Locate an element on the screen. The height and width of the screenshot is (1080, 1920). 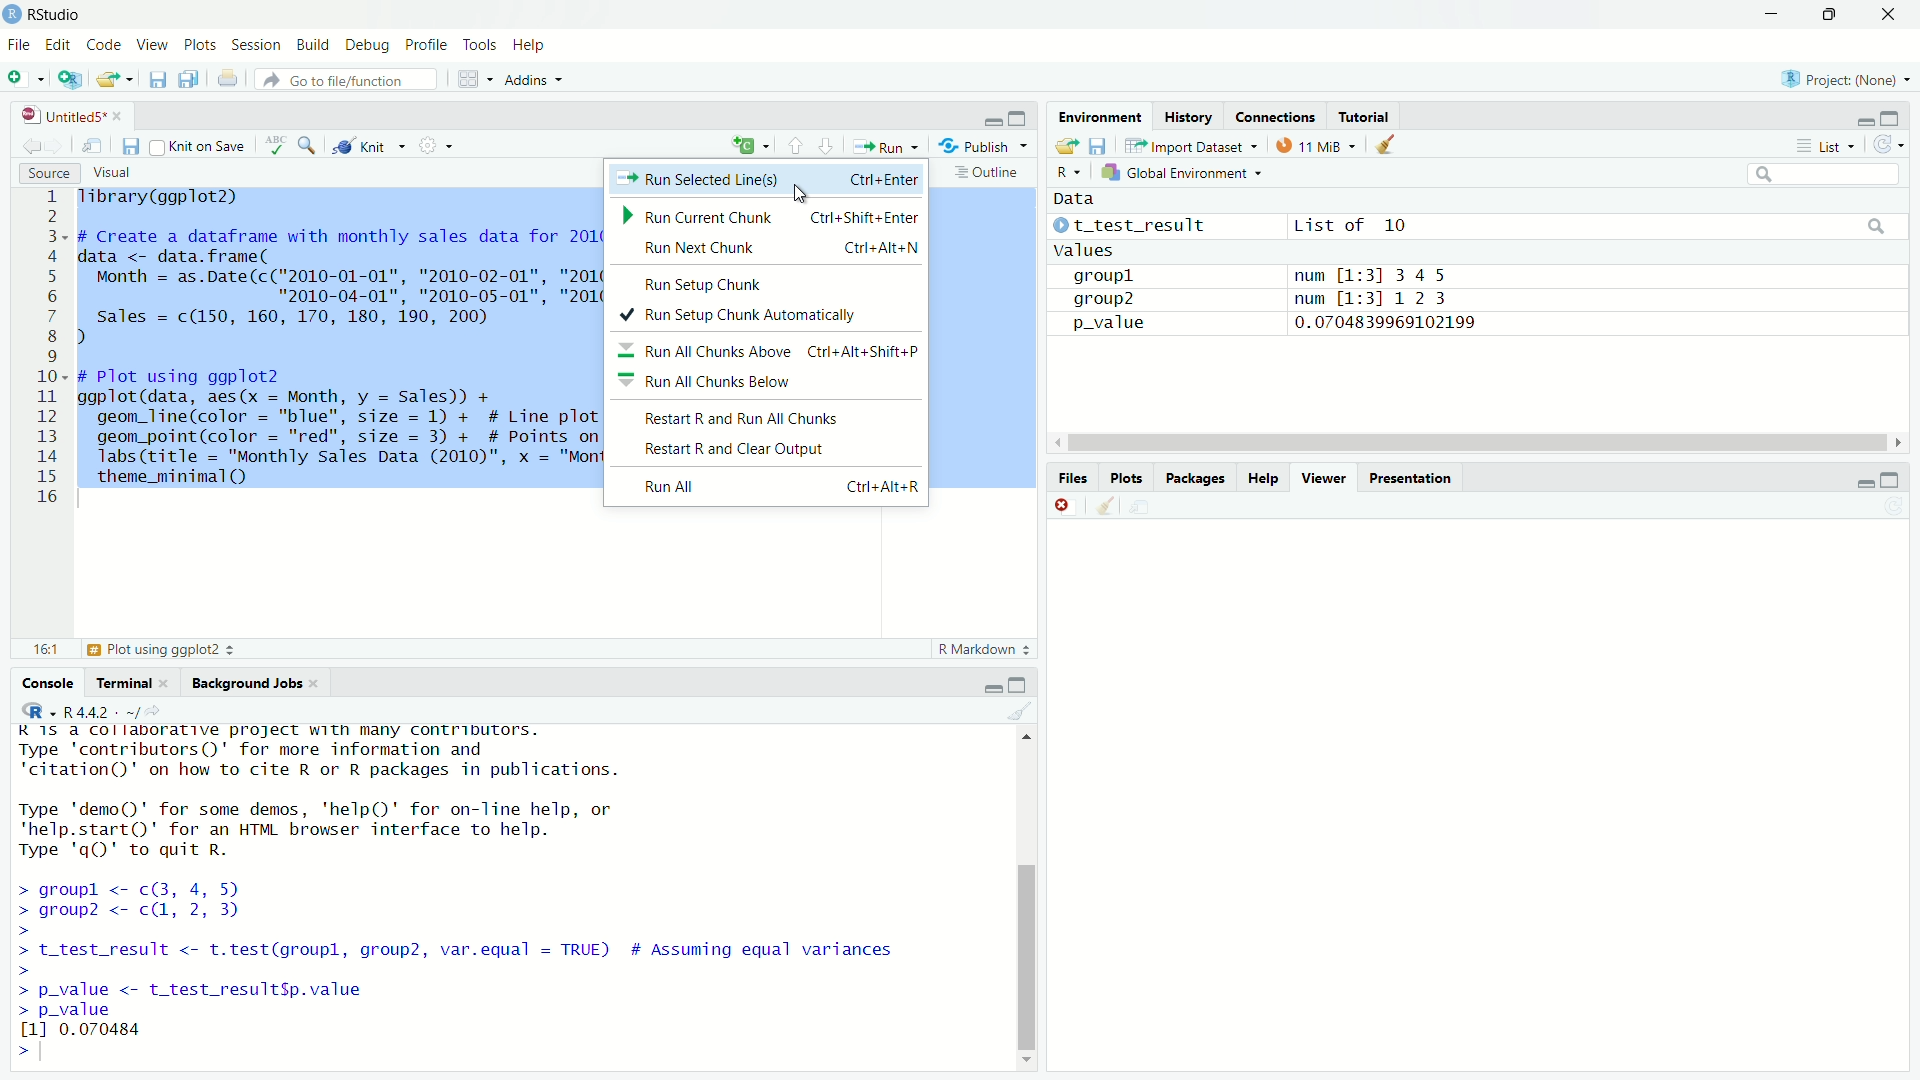
minimise is located at coordinates (1863, 117).